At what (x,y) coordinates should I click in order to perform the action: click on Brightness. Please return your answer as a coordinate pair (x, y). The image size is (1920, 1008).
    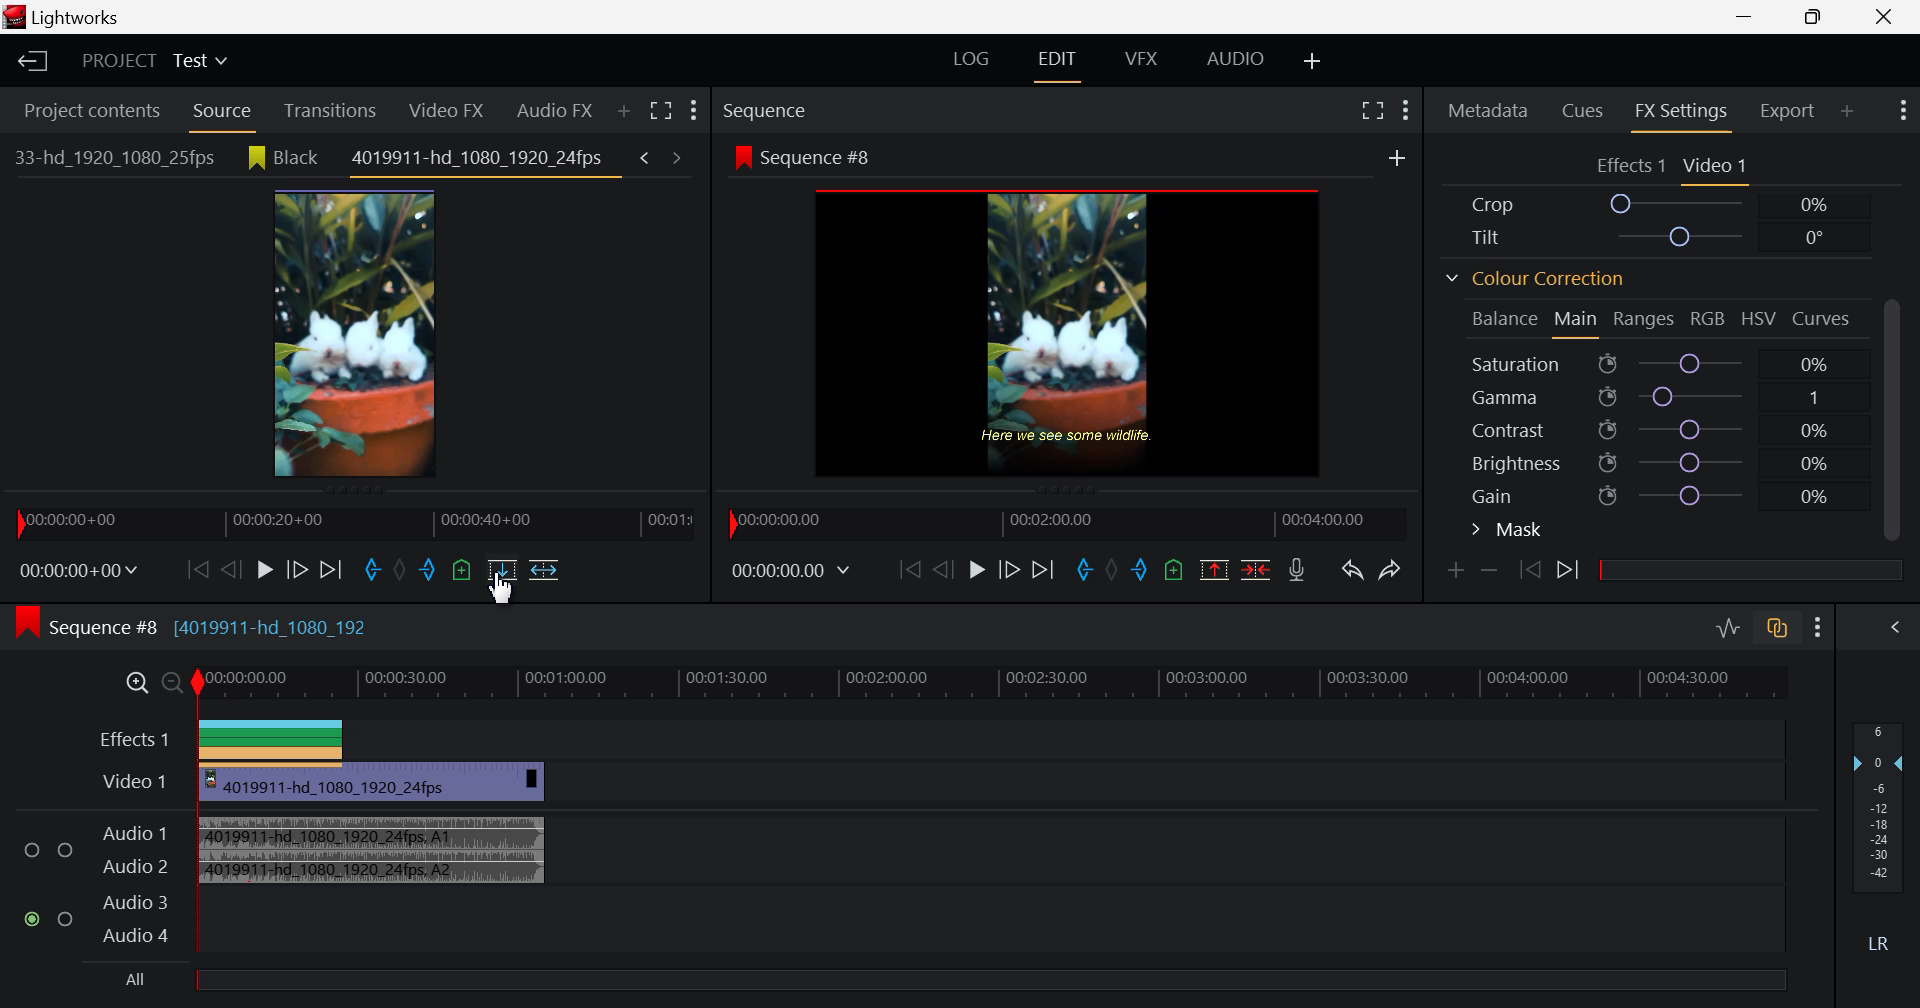
    Looking at the image, I should click on (1656, 461).